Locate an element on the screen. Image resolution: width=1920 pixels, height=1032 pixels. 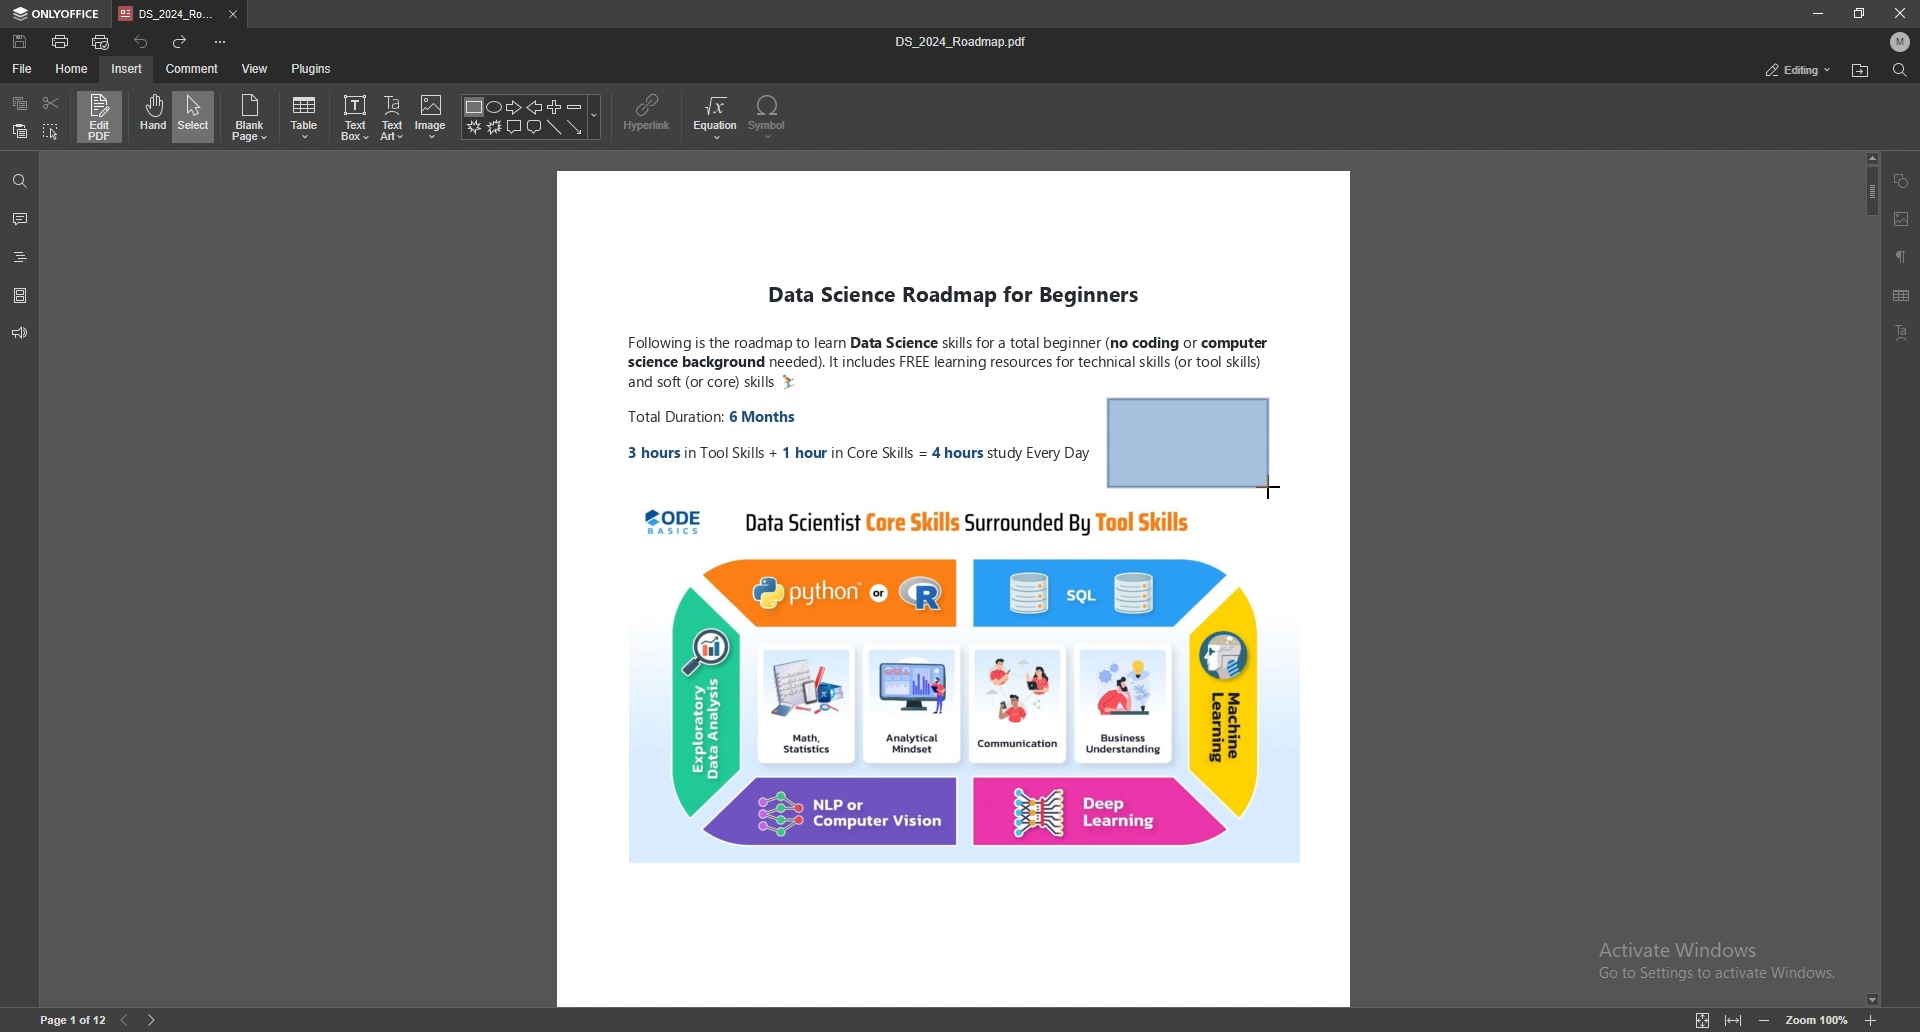
cursor is located at coordinates (1272, 490).